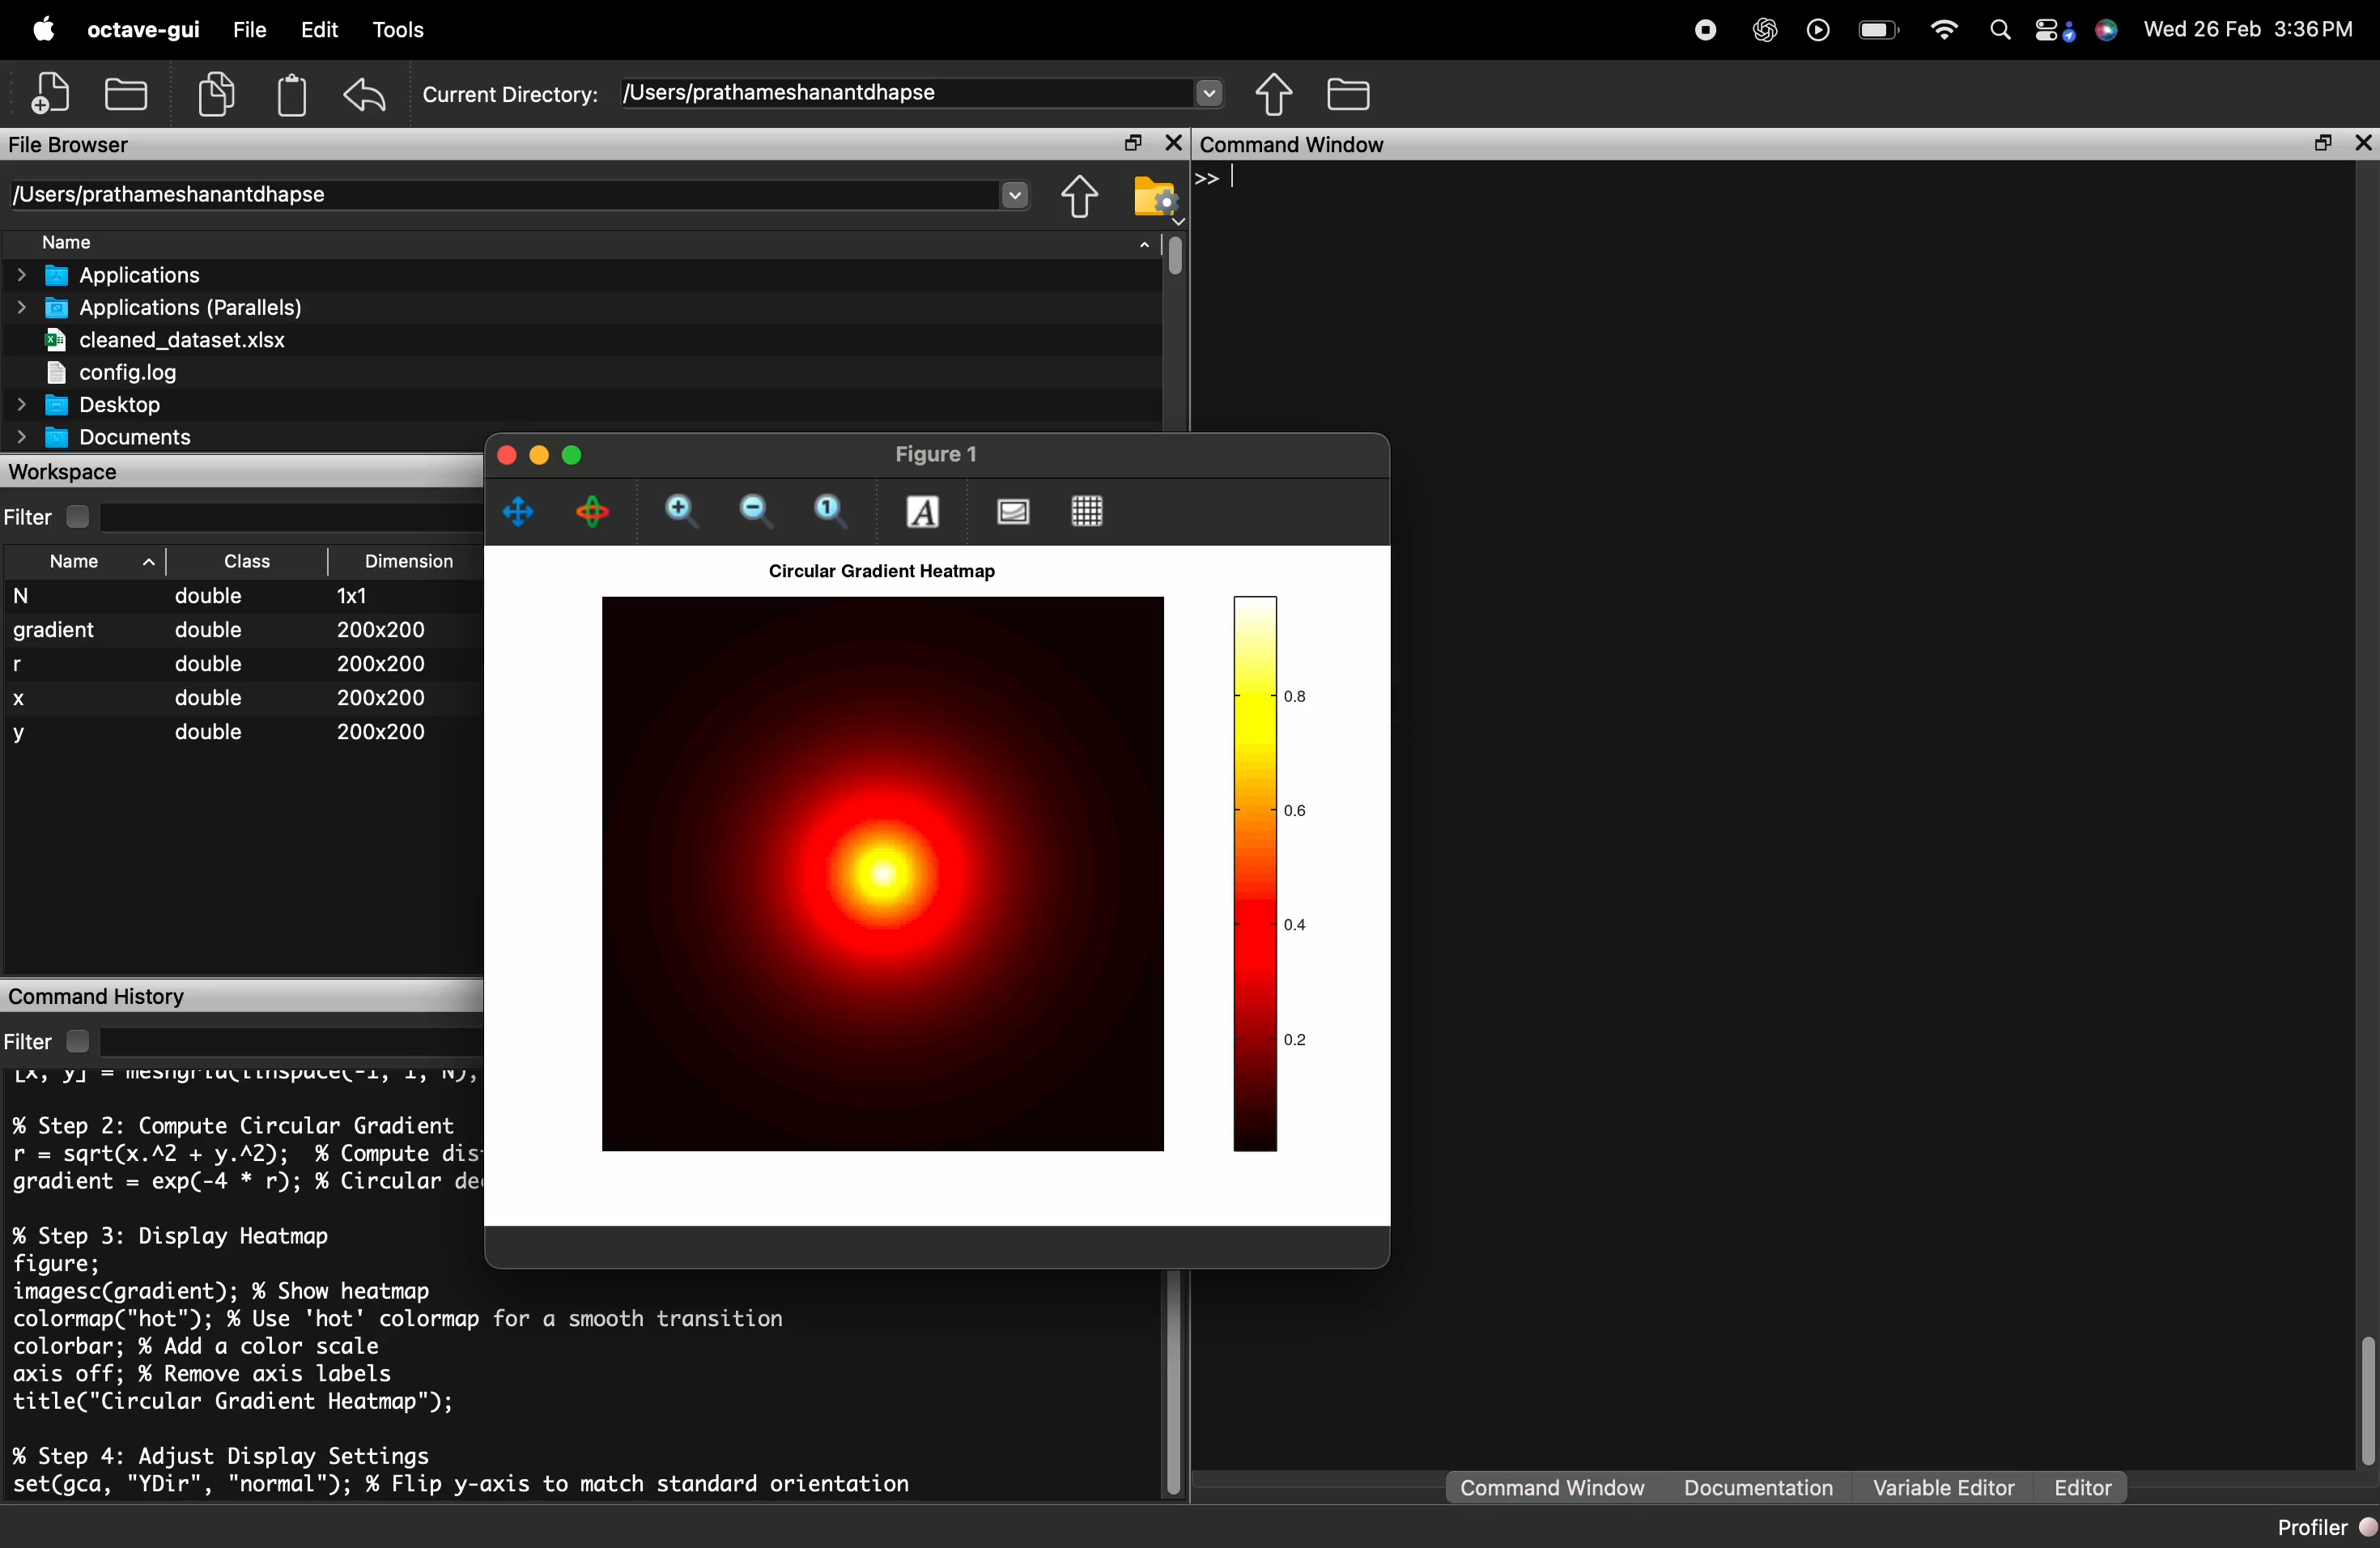 Image resolution: width=2380 pixels, height=1548 pixels. Describe the element at coordinates (129, 243) in the screenshot. I see `Name` at that location.